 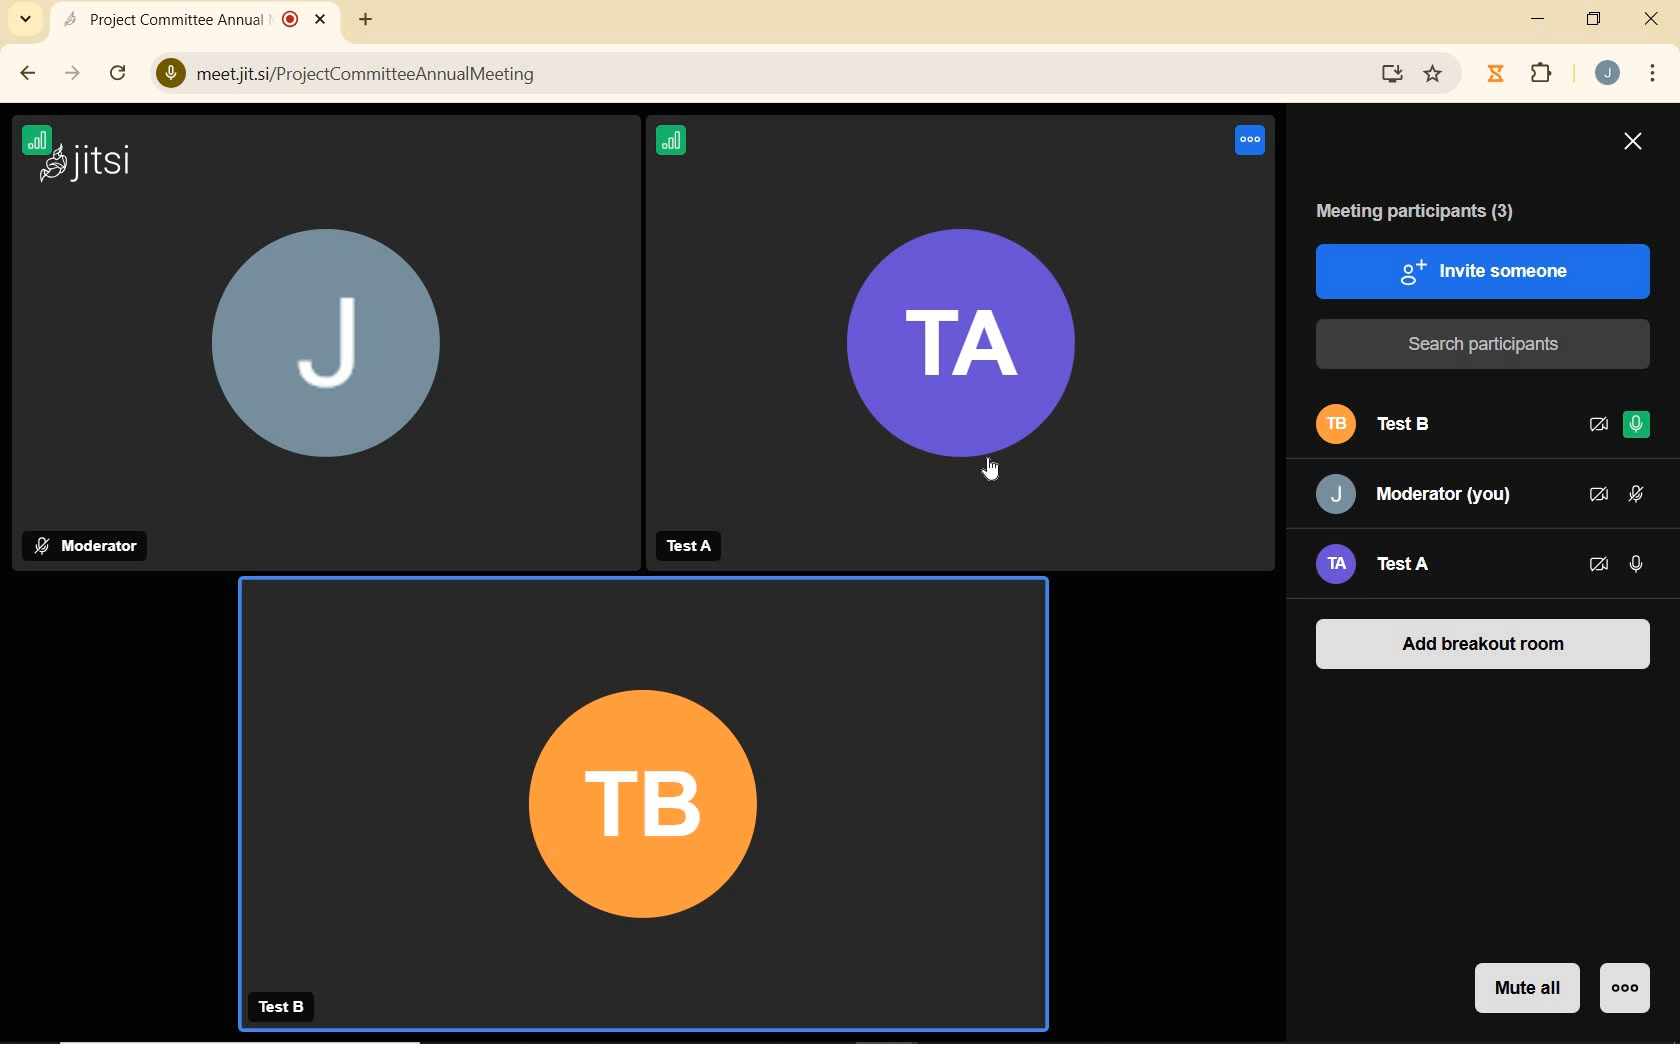 What do you see at coordinates (1429, 211) in the screenshot?
I see `MEETING PARTICIPANTS (3)` at bounding box center [1429, 211].